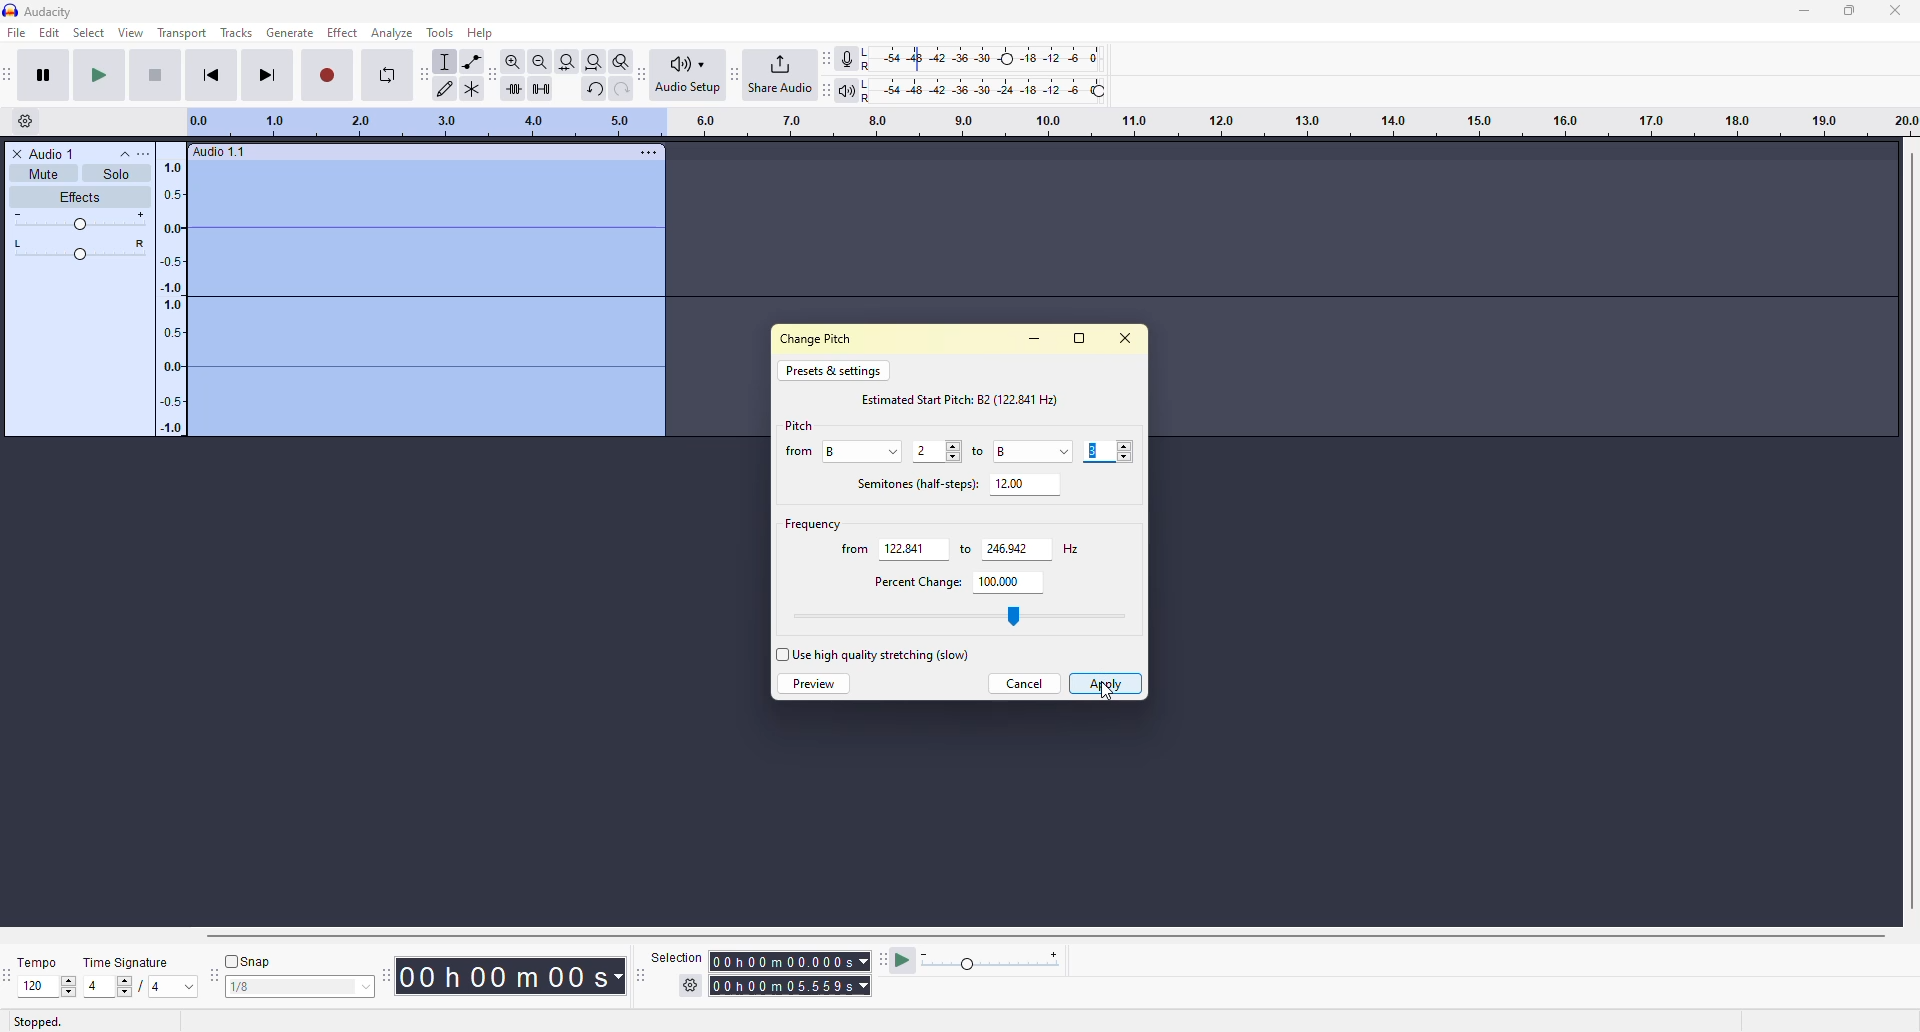 The width and height of the screenshot is (1920, 1032). I want to click on fit selection to width, so click(567, 61).